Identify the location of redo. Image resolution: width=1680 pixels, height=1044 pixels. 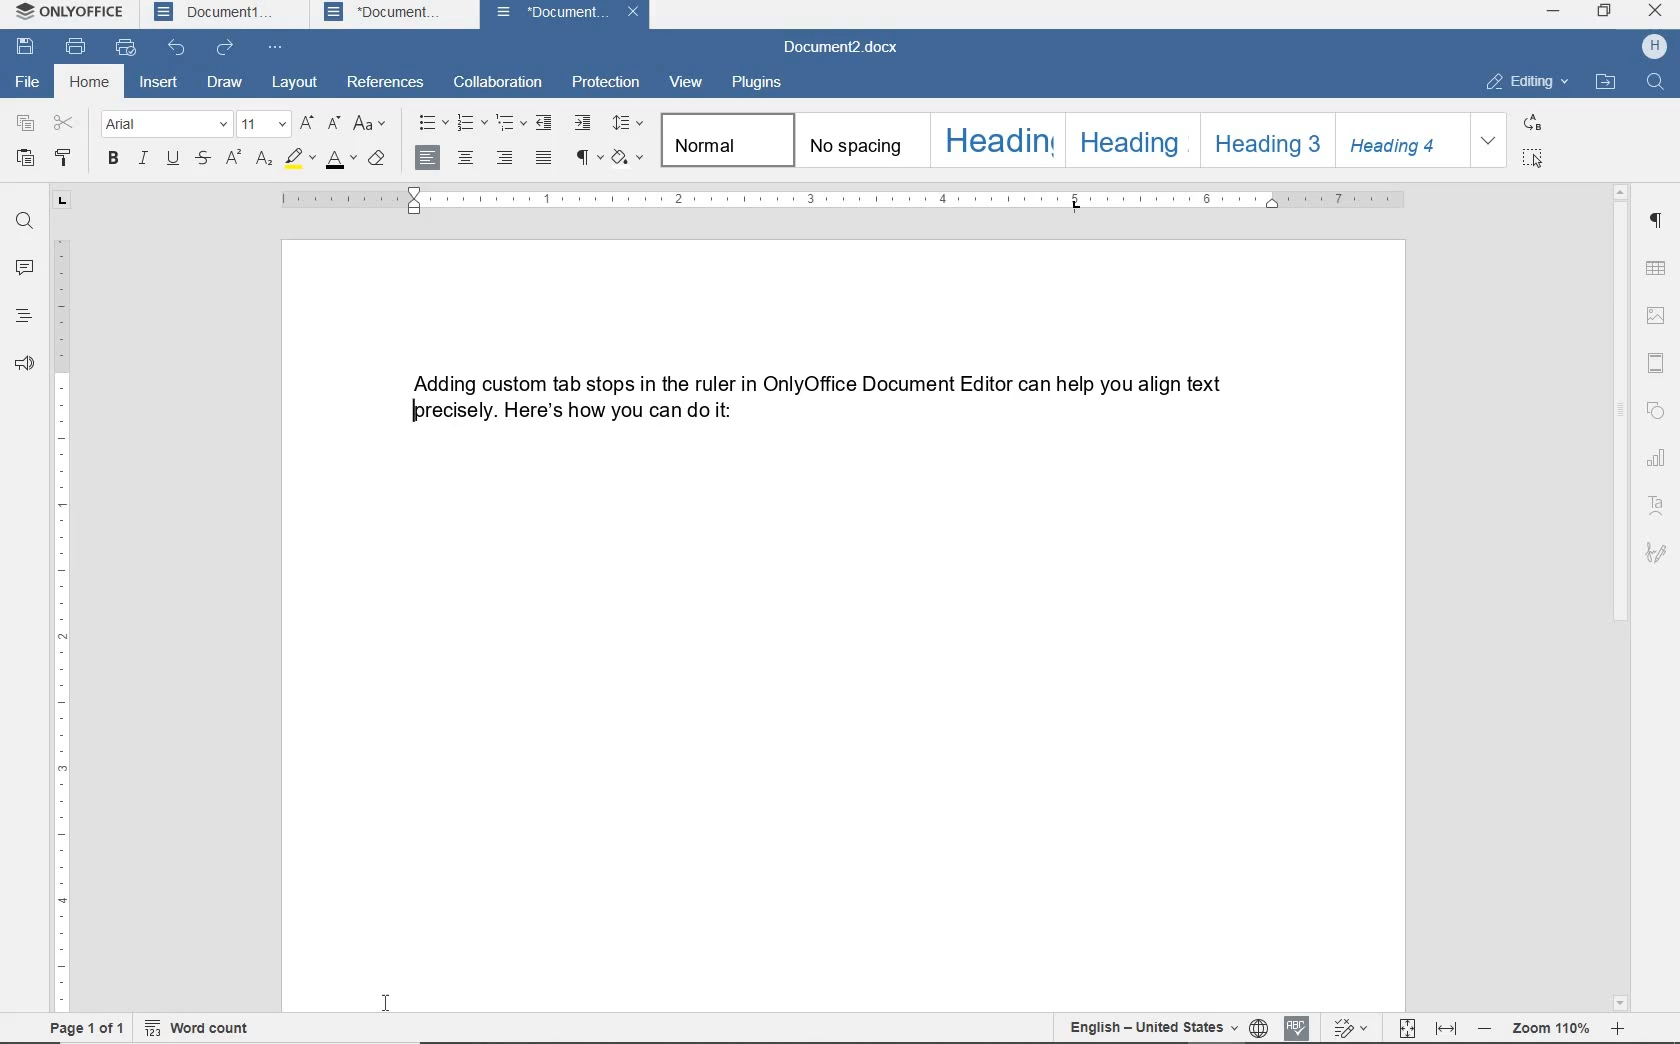
(226, 50).